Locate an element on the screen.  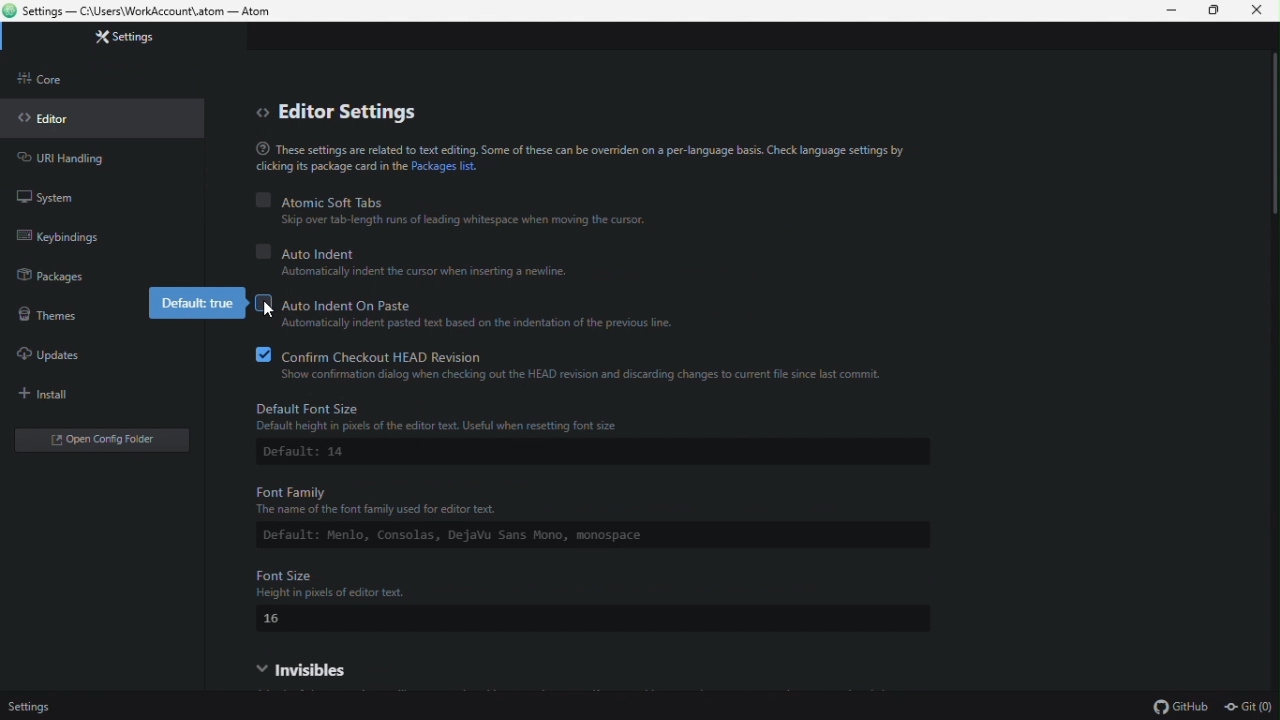
Restore is located at coordinates (1215, 13).